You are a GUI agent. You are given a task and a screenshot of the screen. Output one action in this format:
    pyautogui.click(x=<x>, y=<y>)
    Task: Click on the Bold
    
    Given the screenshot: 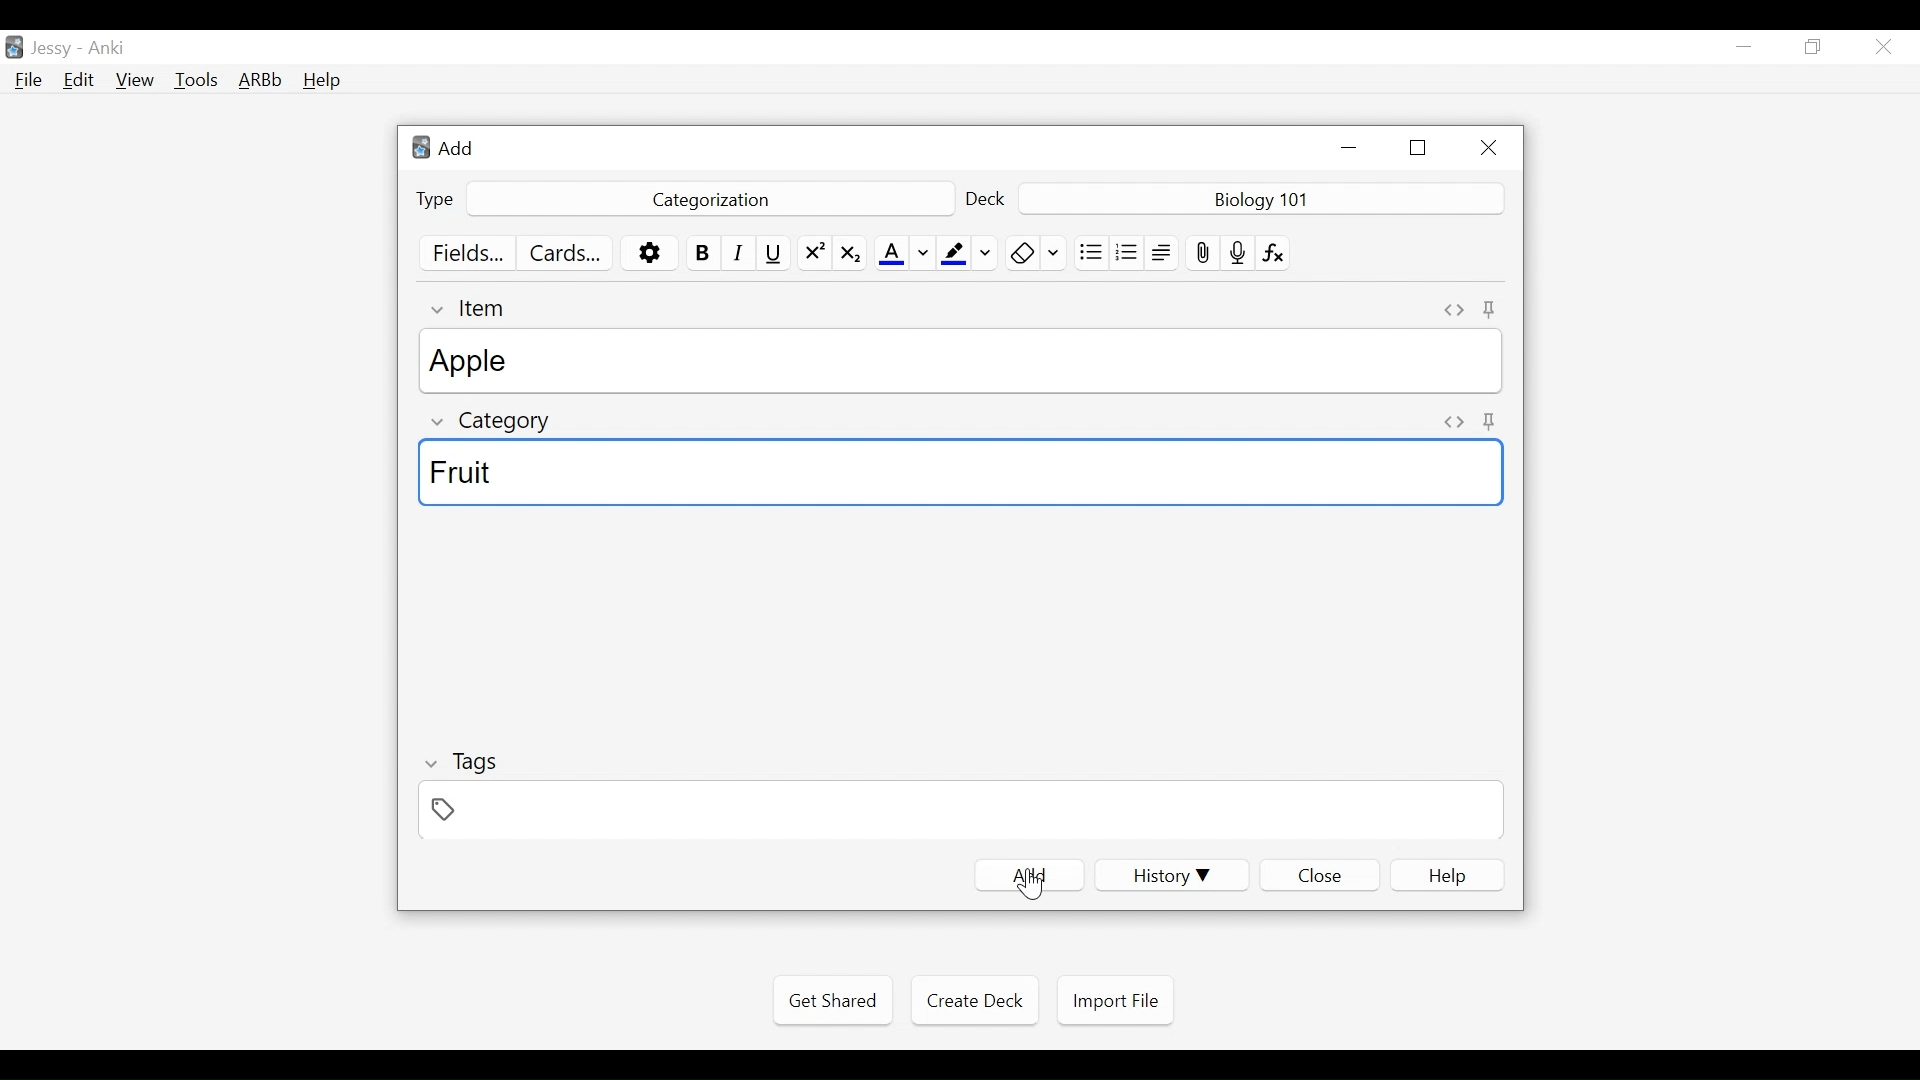 What is the action you would take?
    pyautogui.click(x=704, y=253)
    